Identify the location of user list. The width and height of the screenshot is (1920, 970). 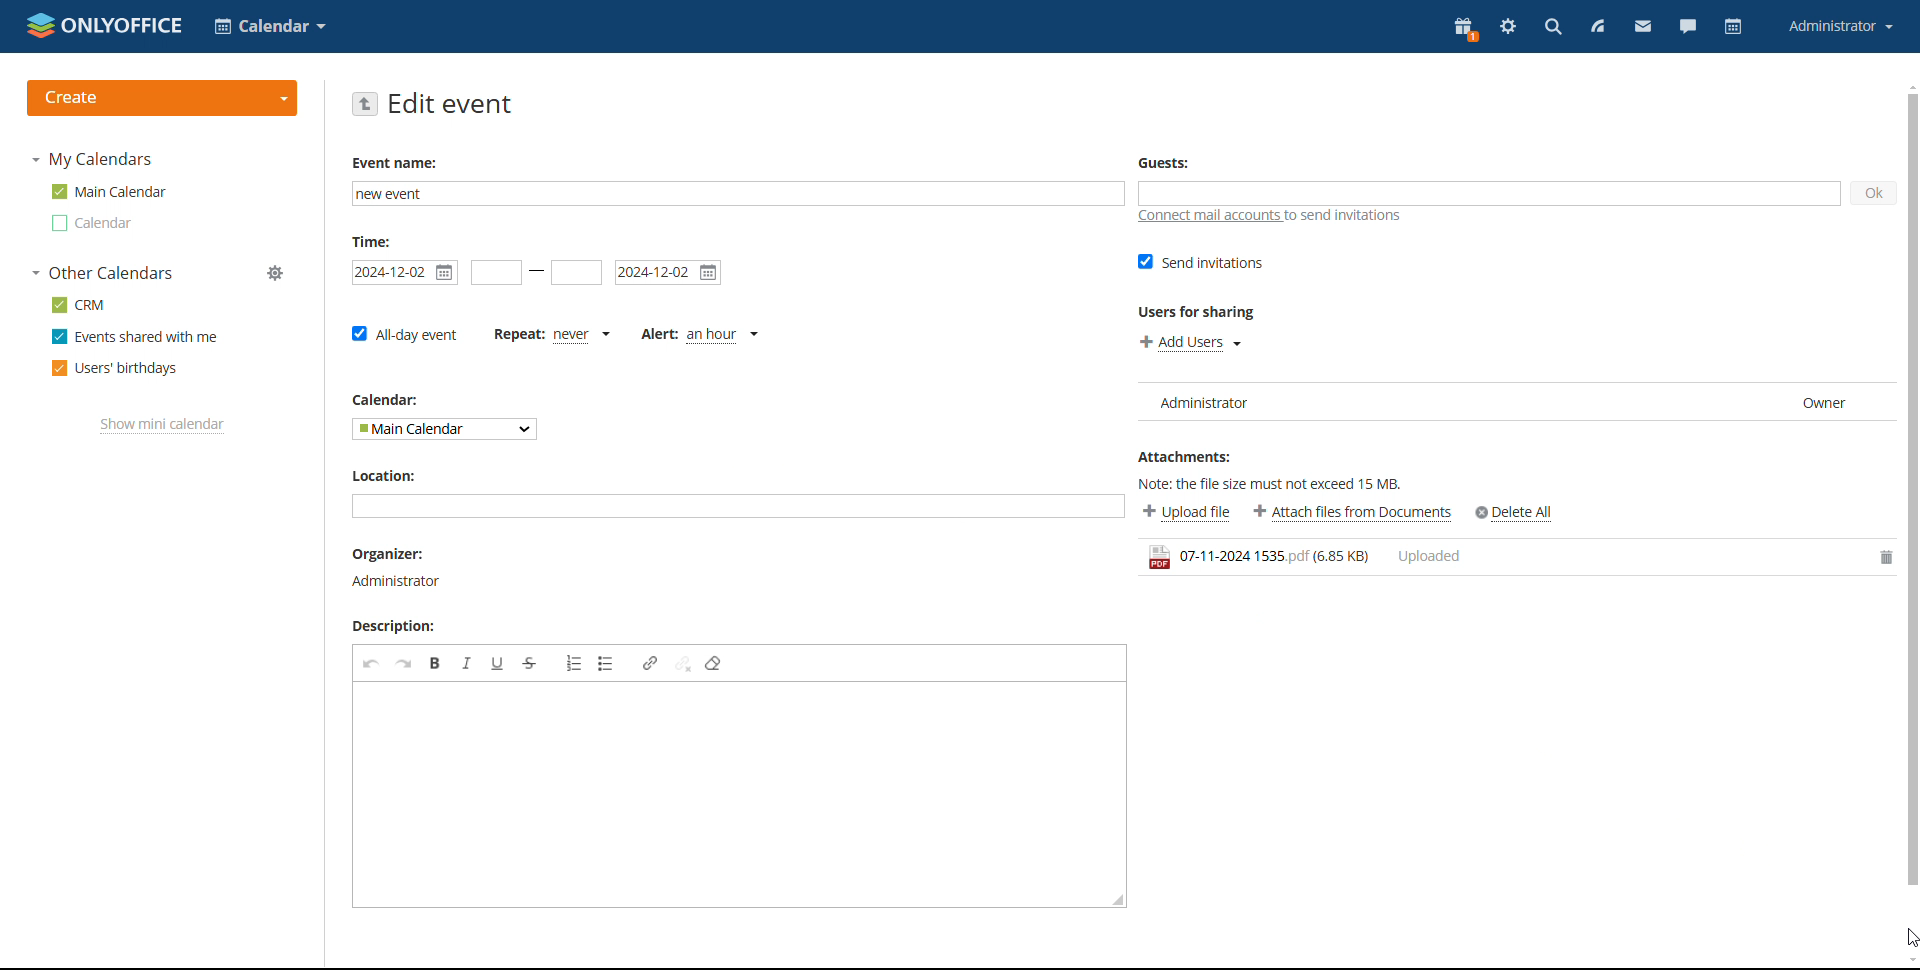
(1515, 402).